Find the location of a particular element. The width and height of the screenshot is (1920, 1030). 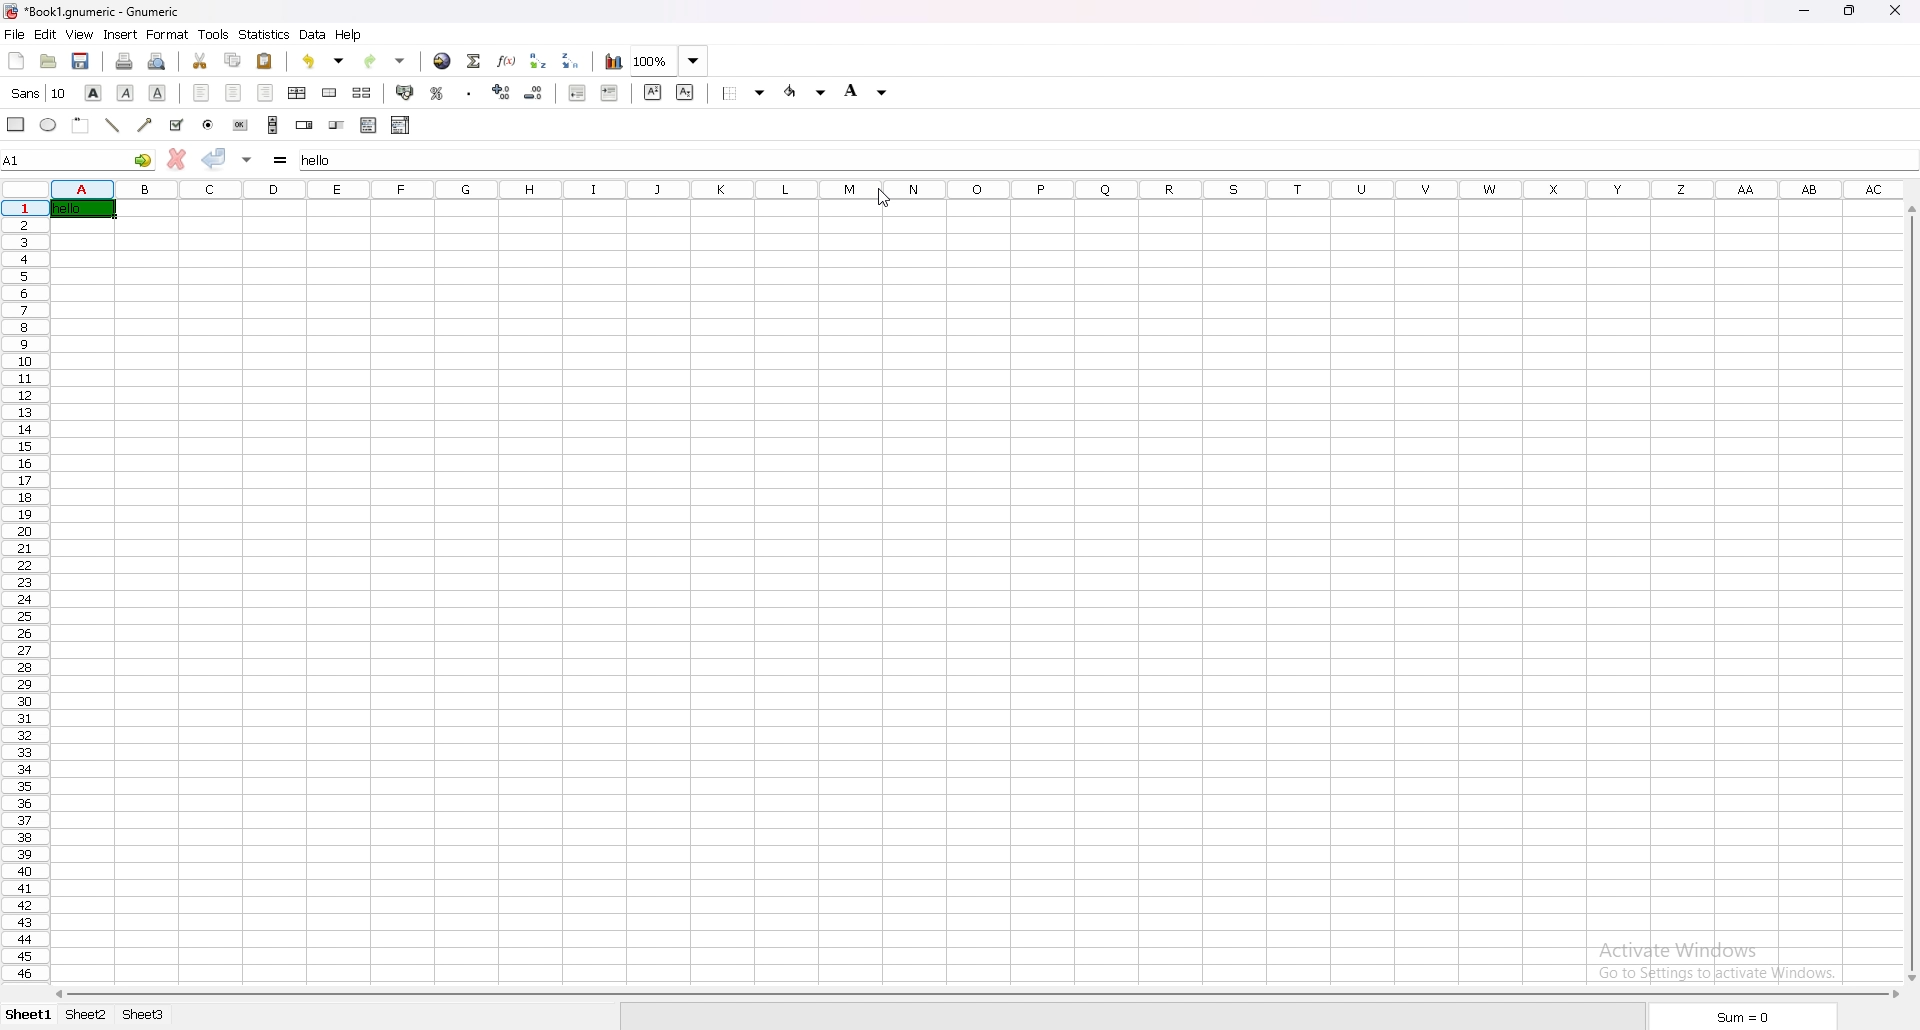

slider is located at coordinates (338, 125).